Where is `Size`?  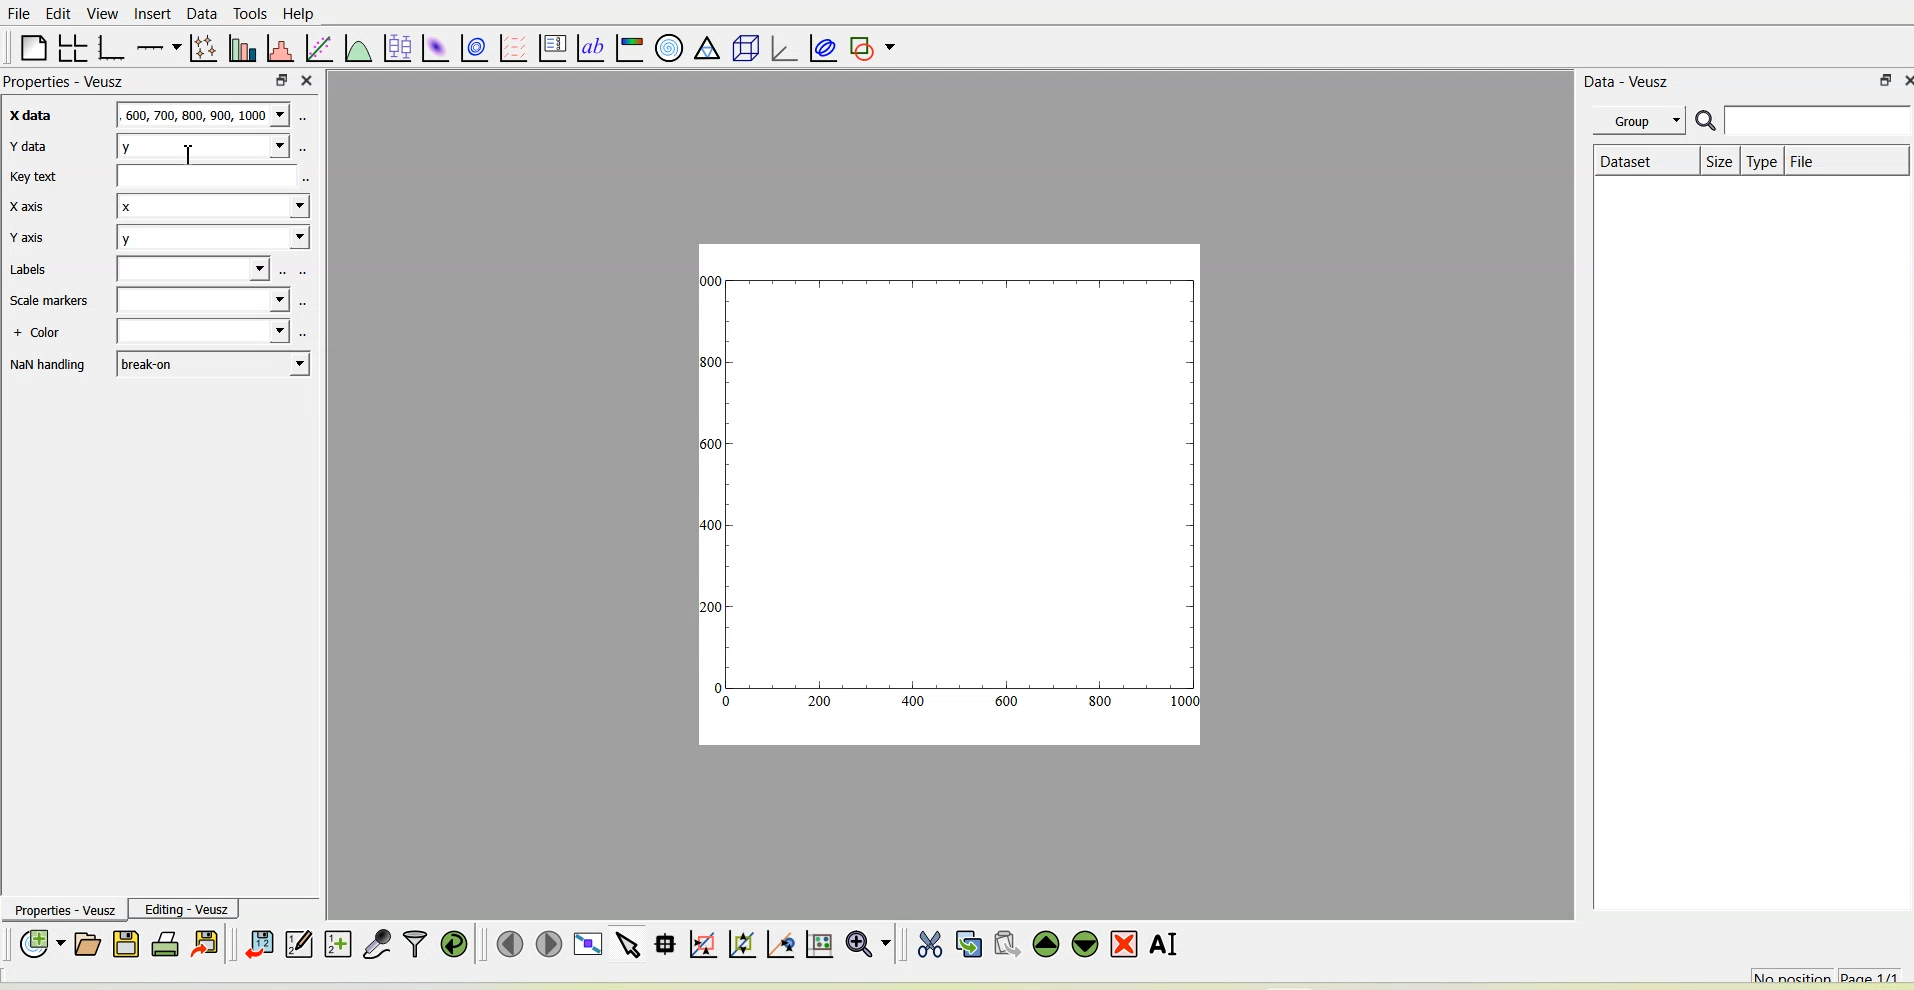 Size is located at coordinates (1720, 160).